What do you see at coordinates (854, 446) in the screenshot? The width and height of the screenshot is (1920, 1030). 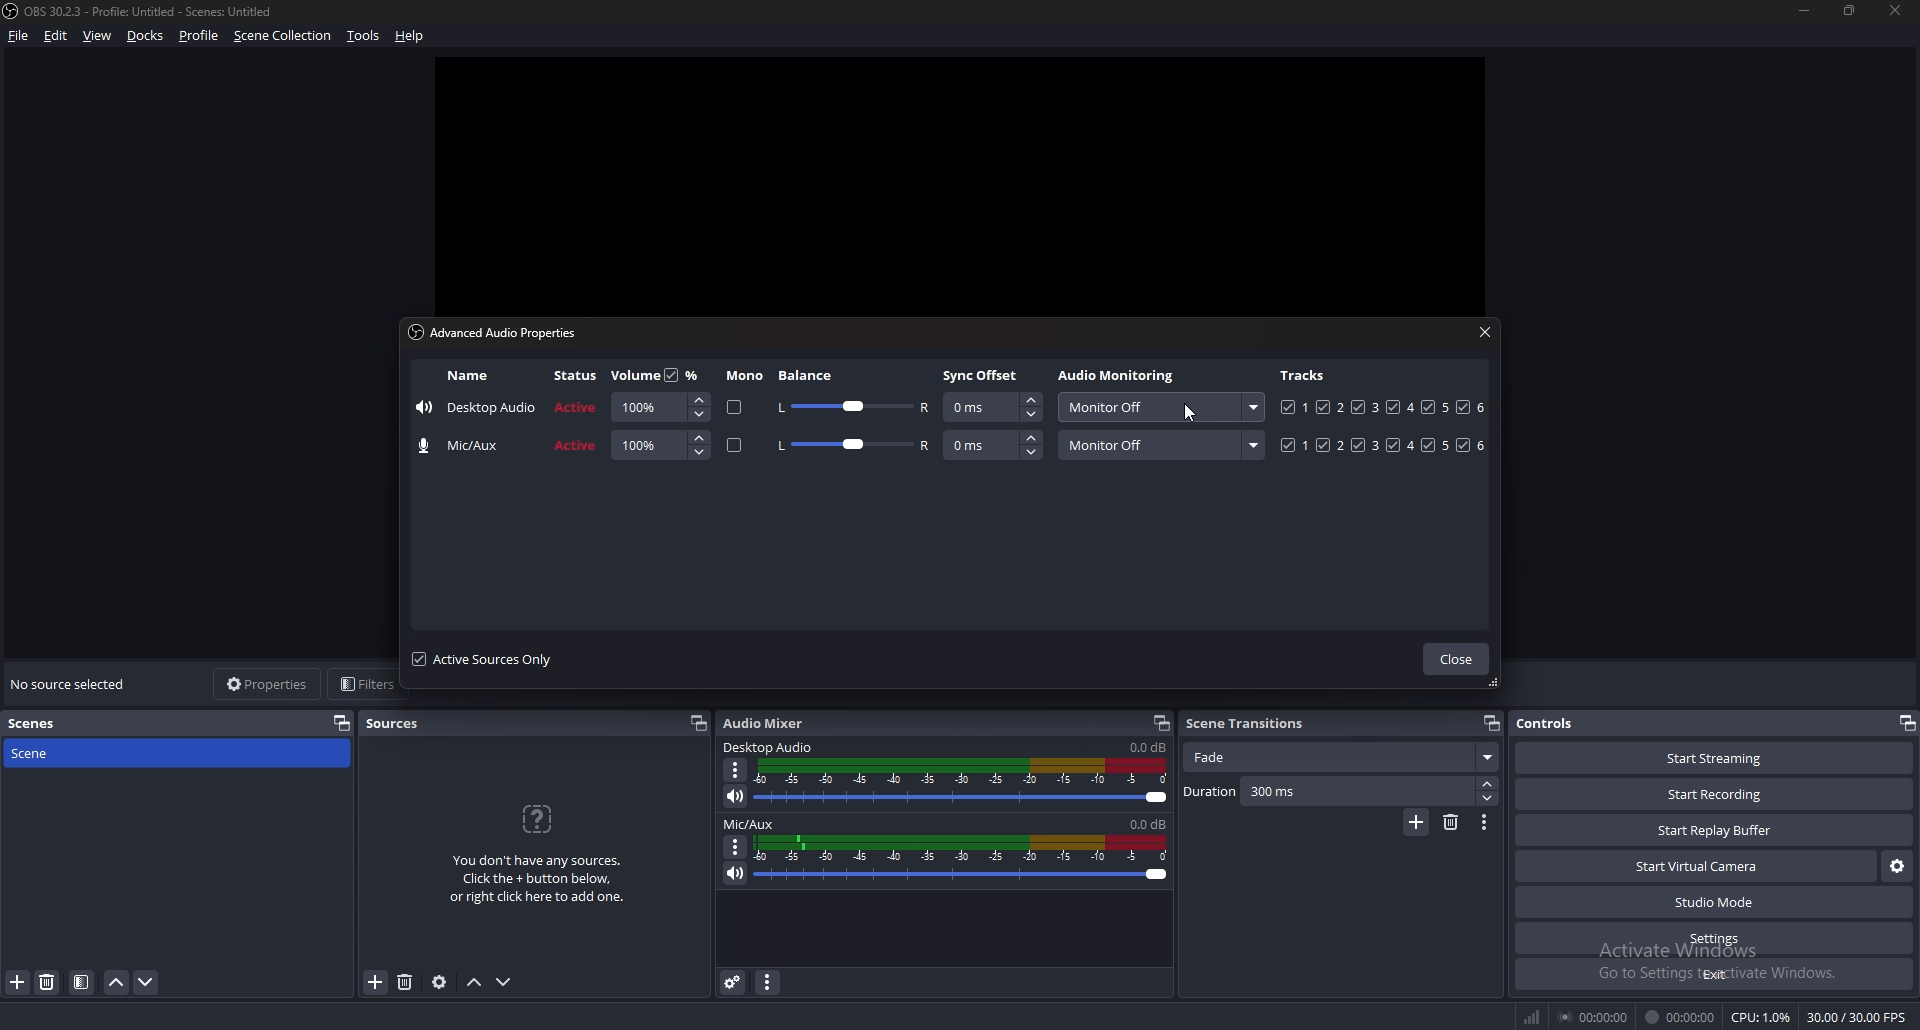 I see `balance adjust` at bounding box center [854, 446].